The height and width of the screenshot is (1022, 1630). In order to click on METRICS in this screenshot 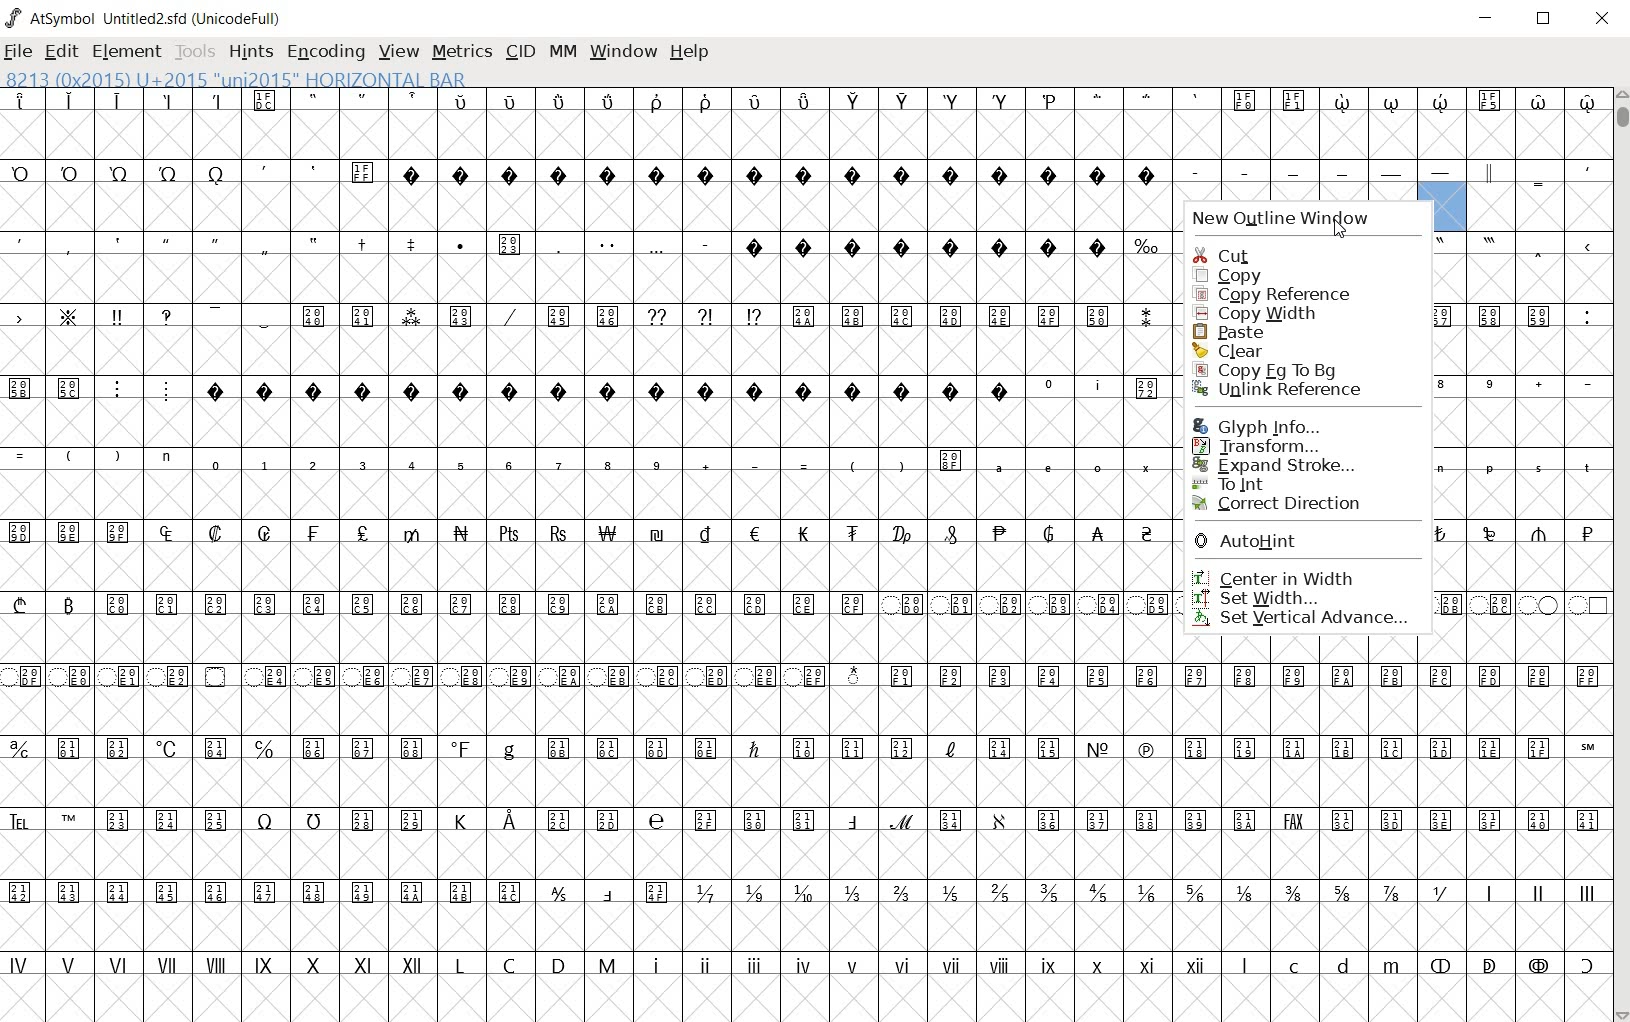, I will do `click(465, 53)`.